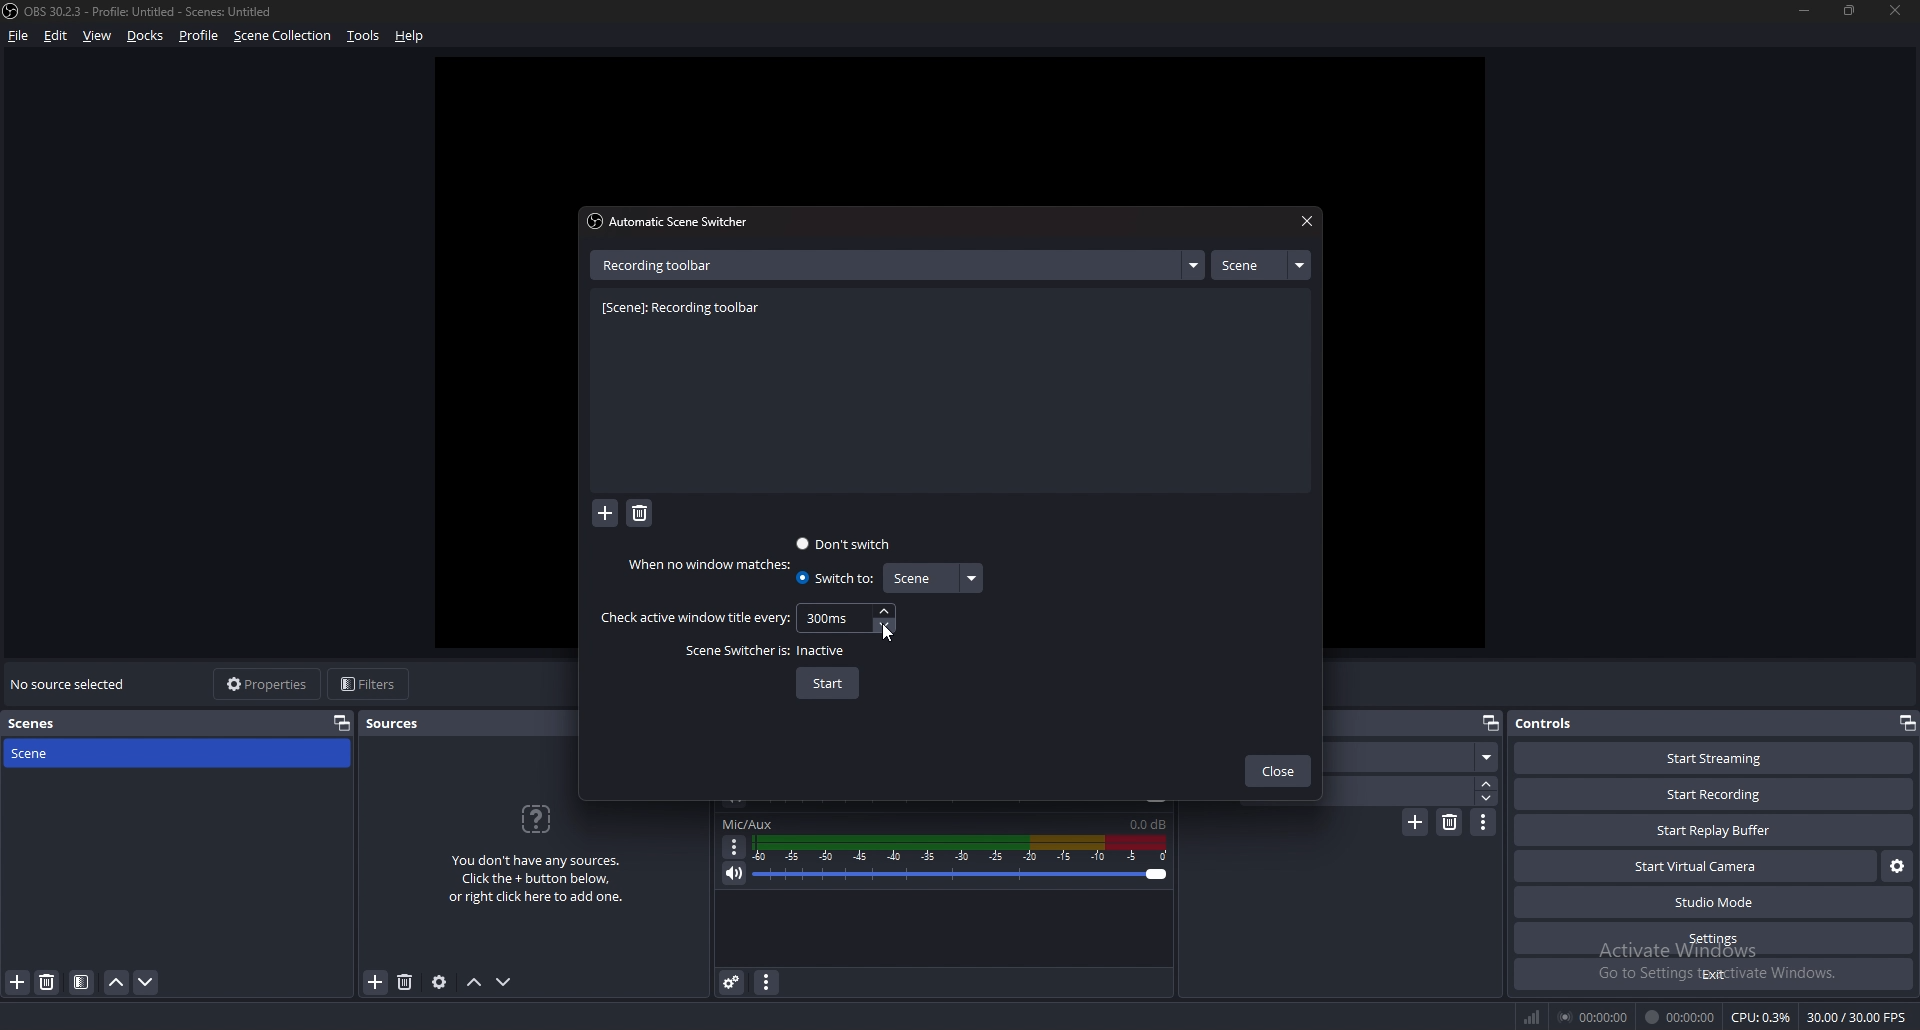 This screenshot has width=1920, height=1030. I want to click on move source down, so click(504, 983).